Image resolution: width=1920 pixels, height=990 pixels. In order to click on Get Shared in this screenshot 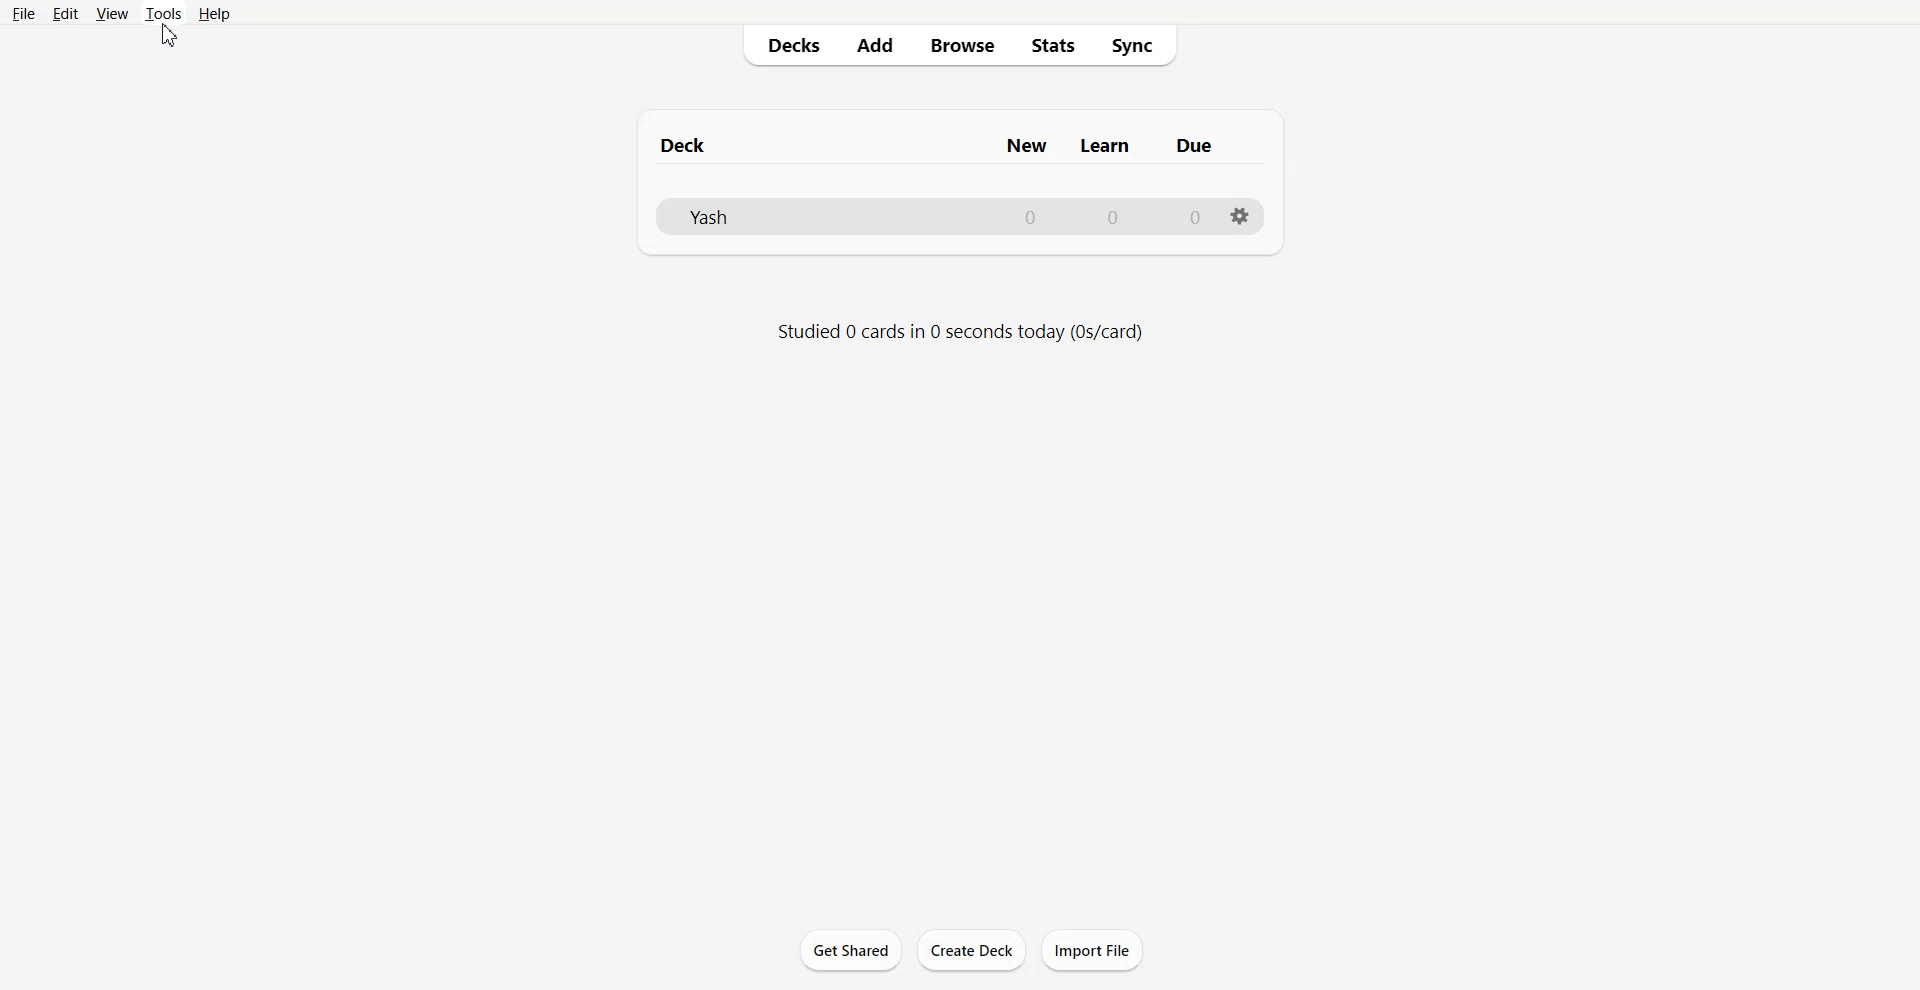, I will do `click(851, 950)`.